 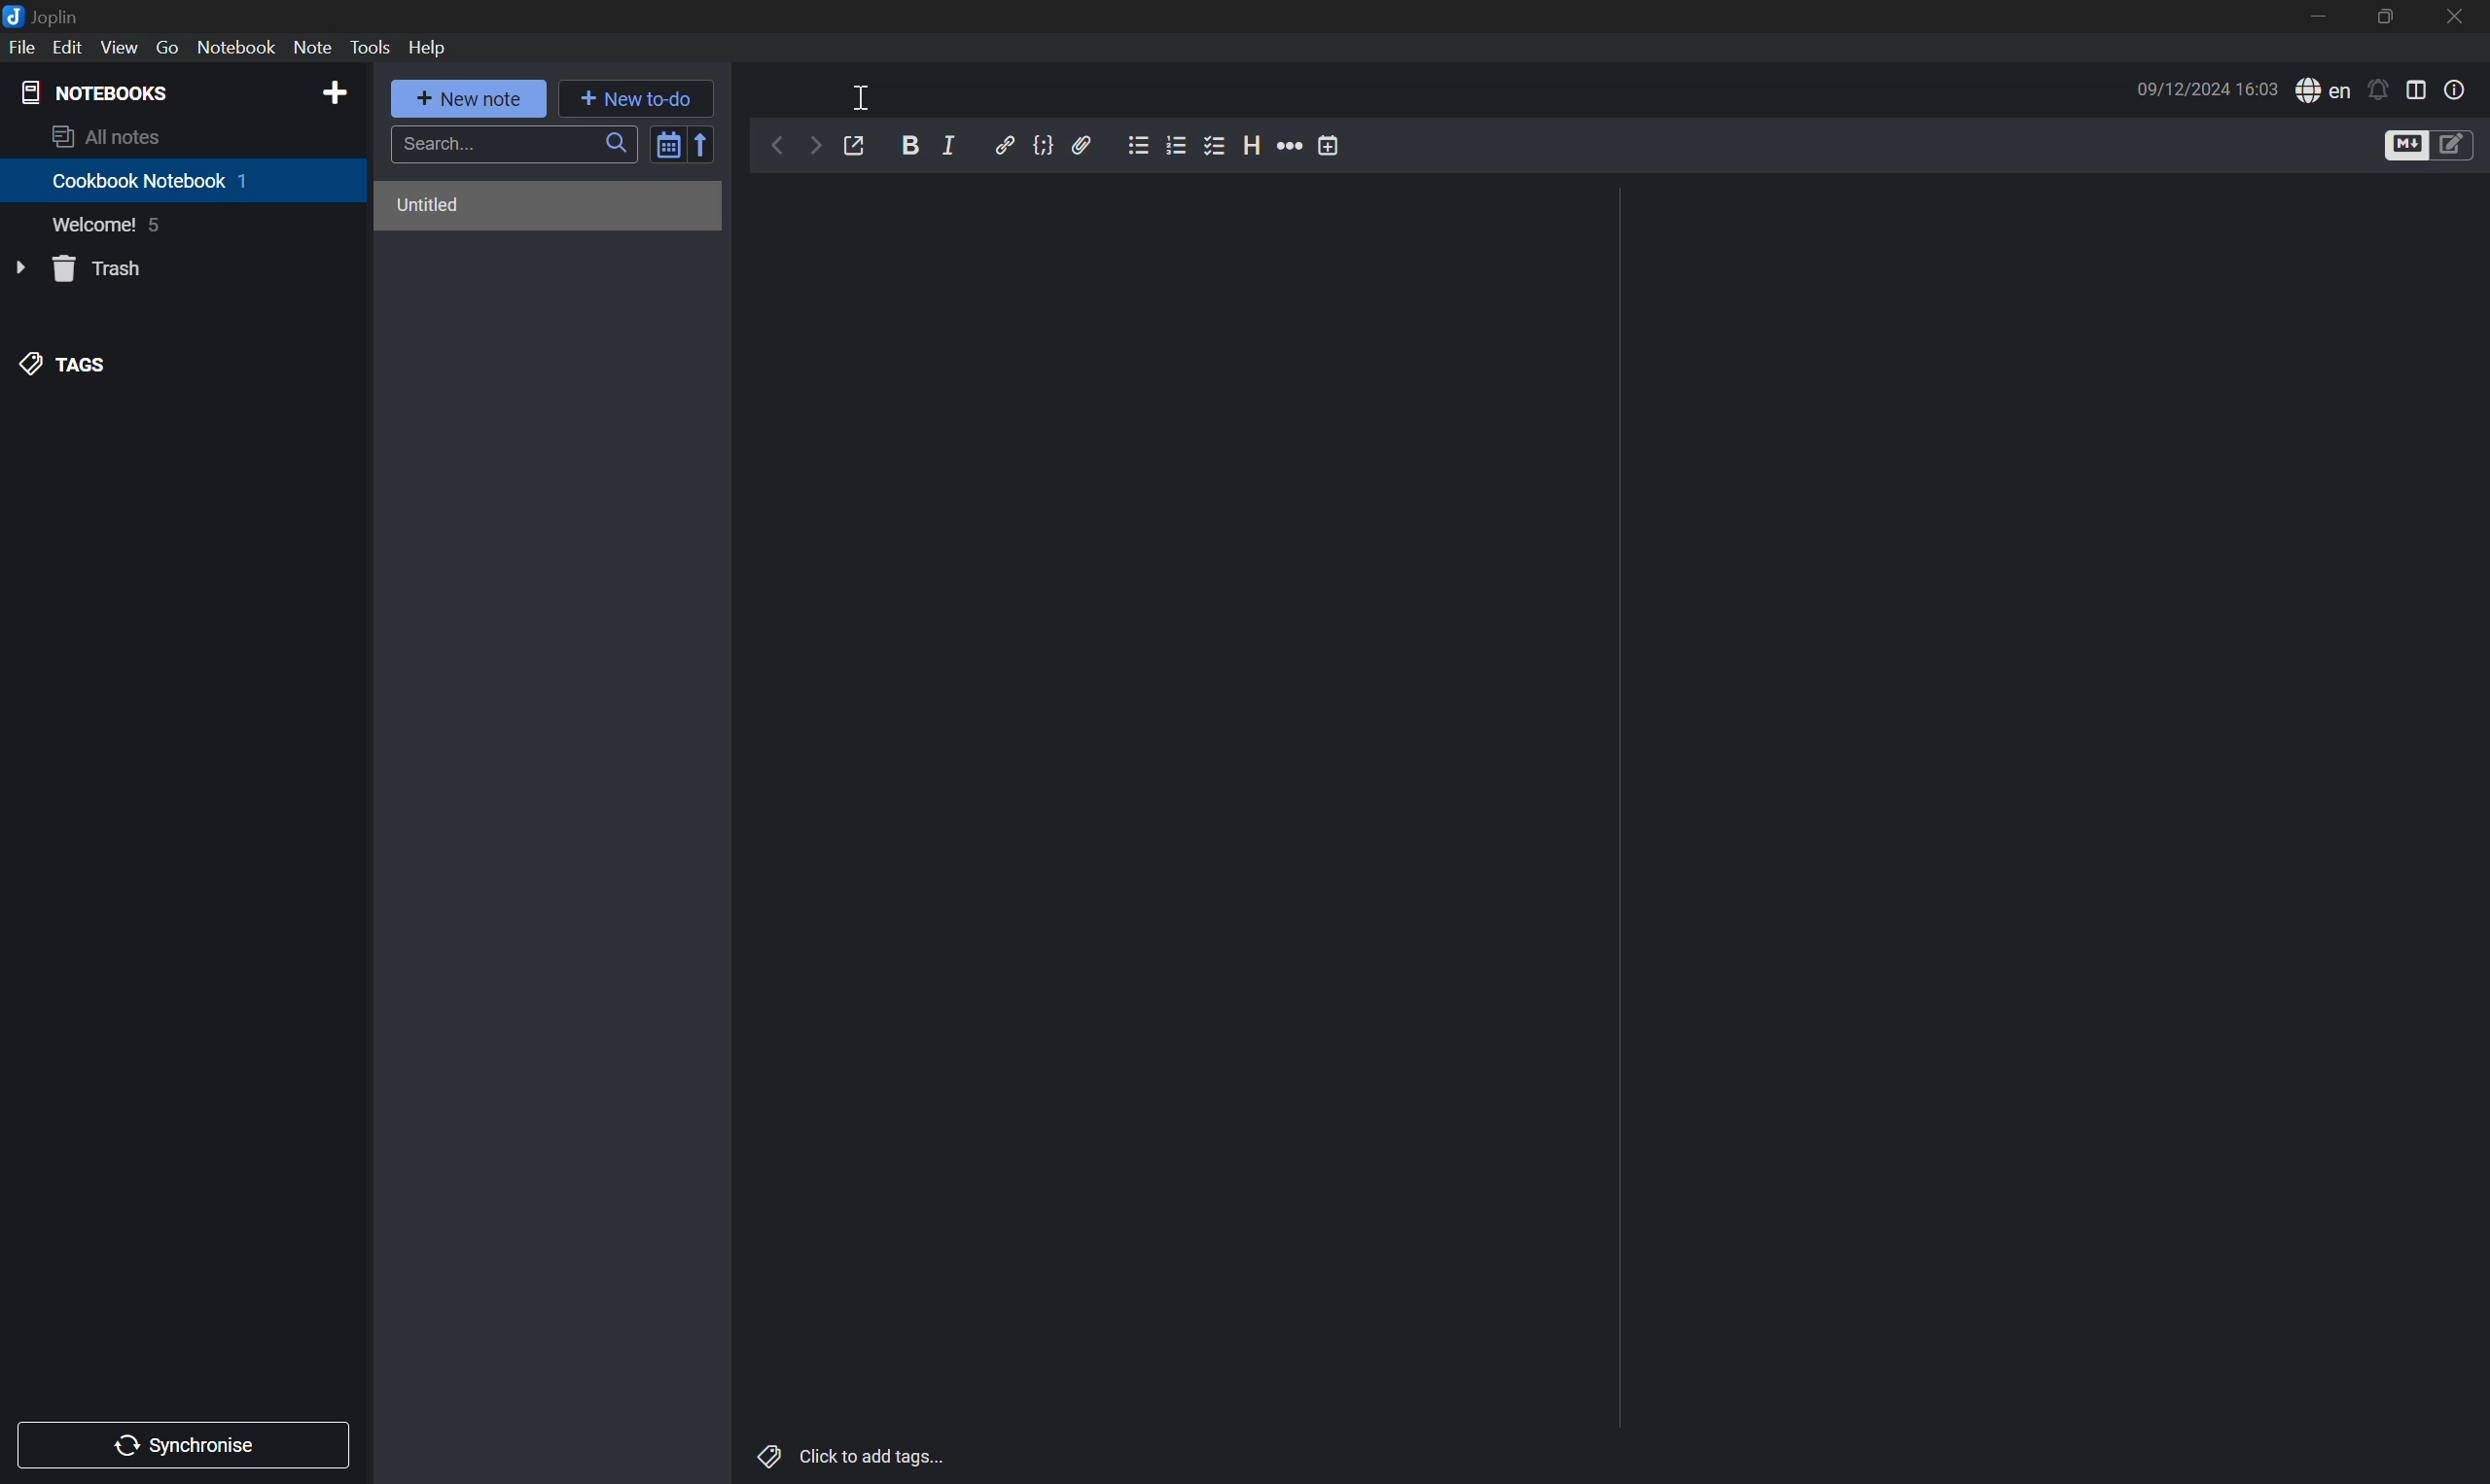 I want to click on Code block, so click(x=1048, y=144).